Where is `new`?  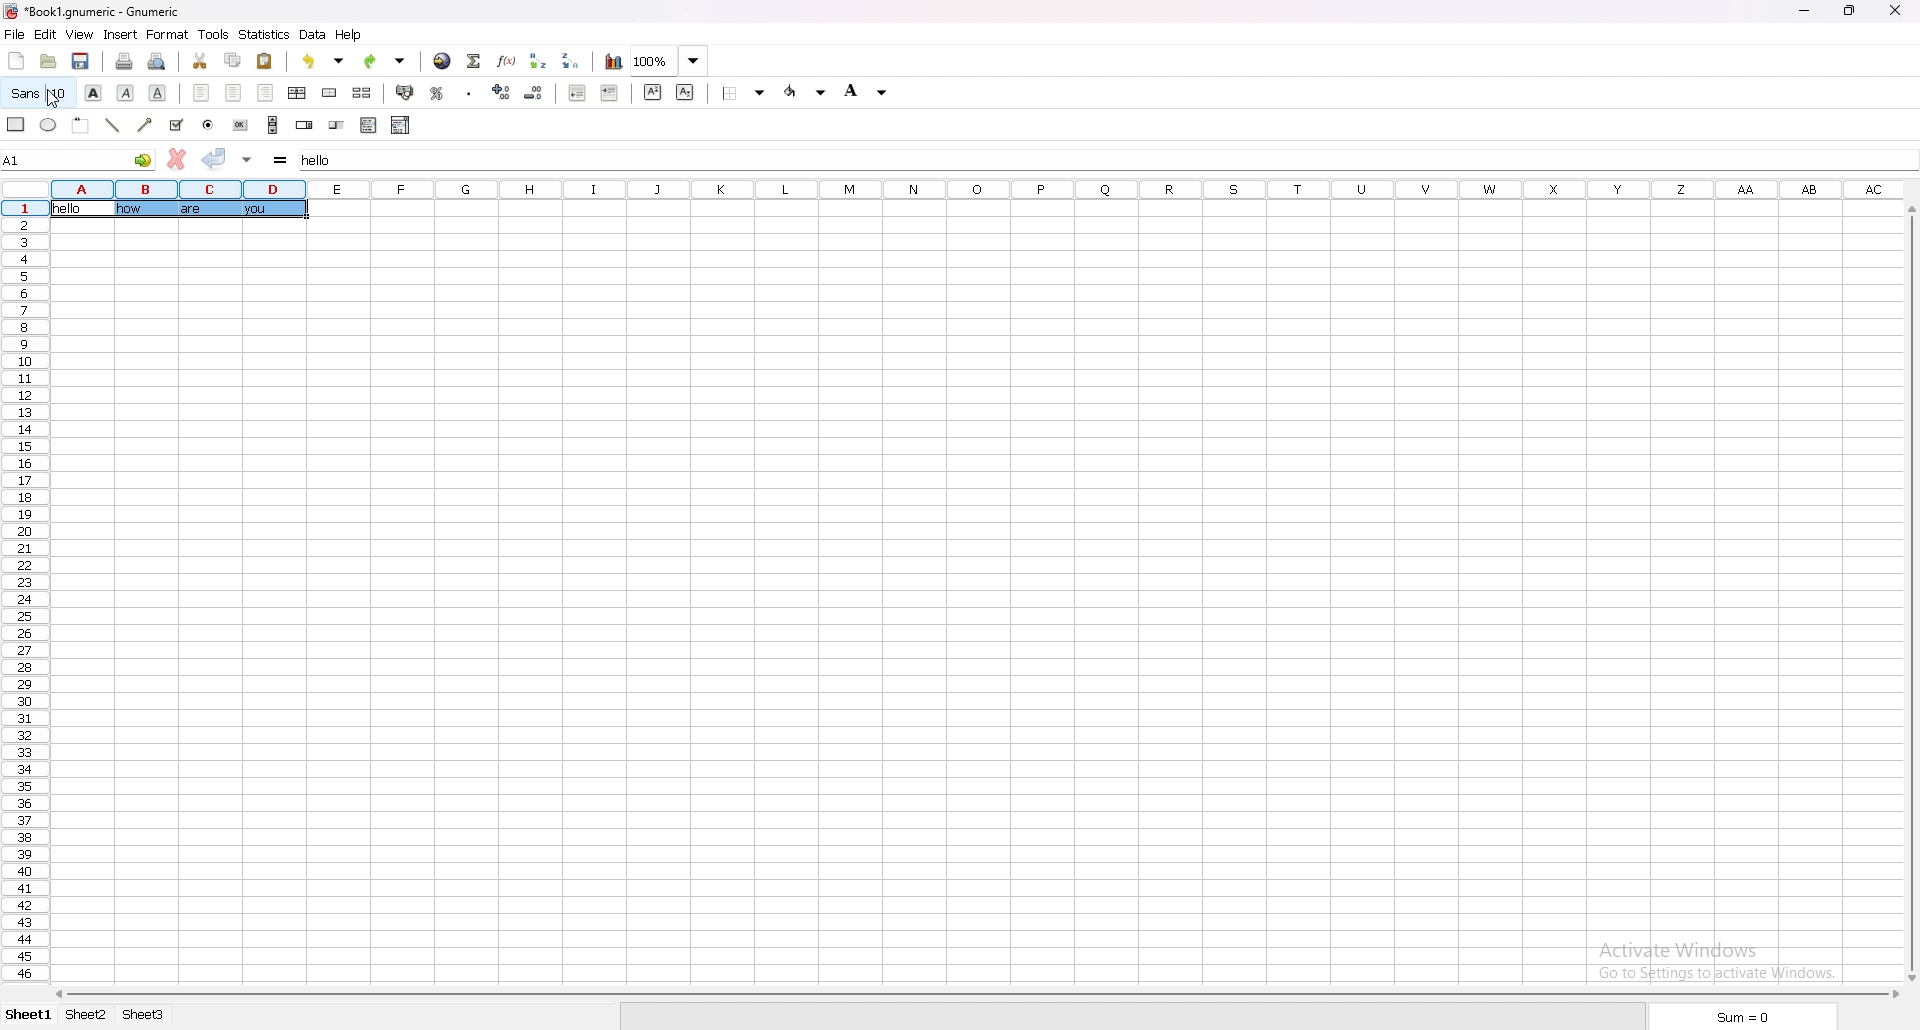
new is located at coordinates (15, 61).